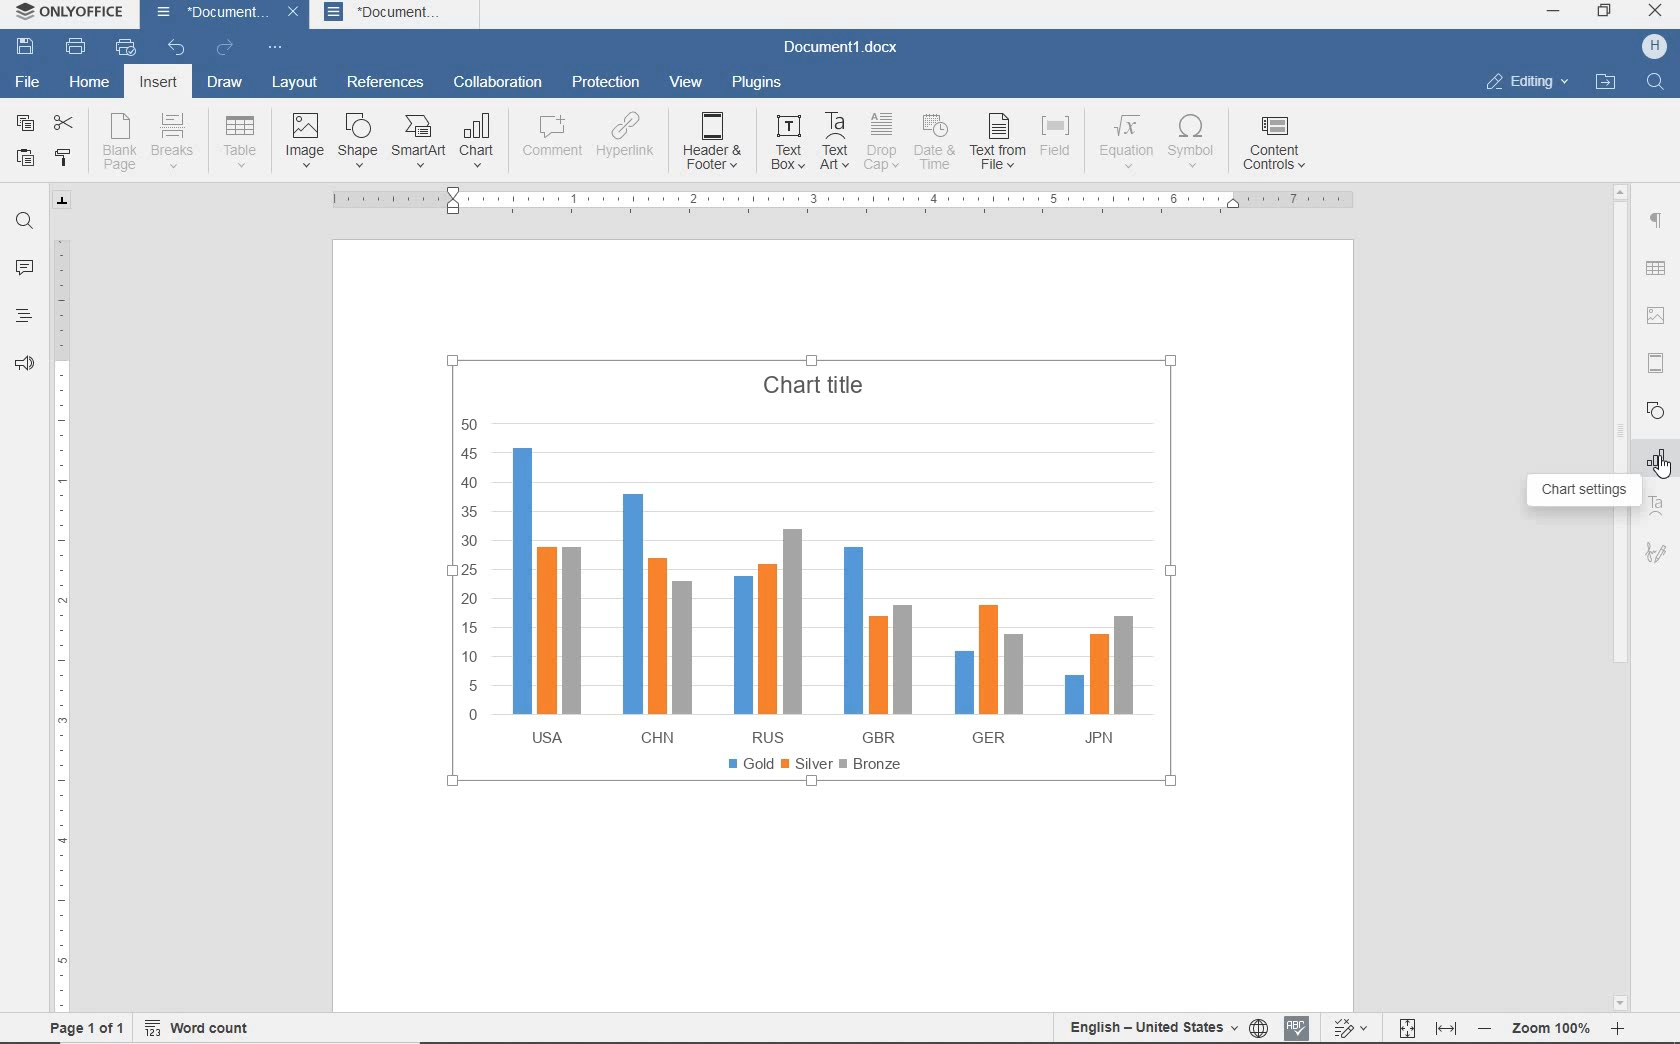 The image size is (1680, 1044). I want to click on fit to page, so click(1404, 1027).